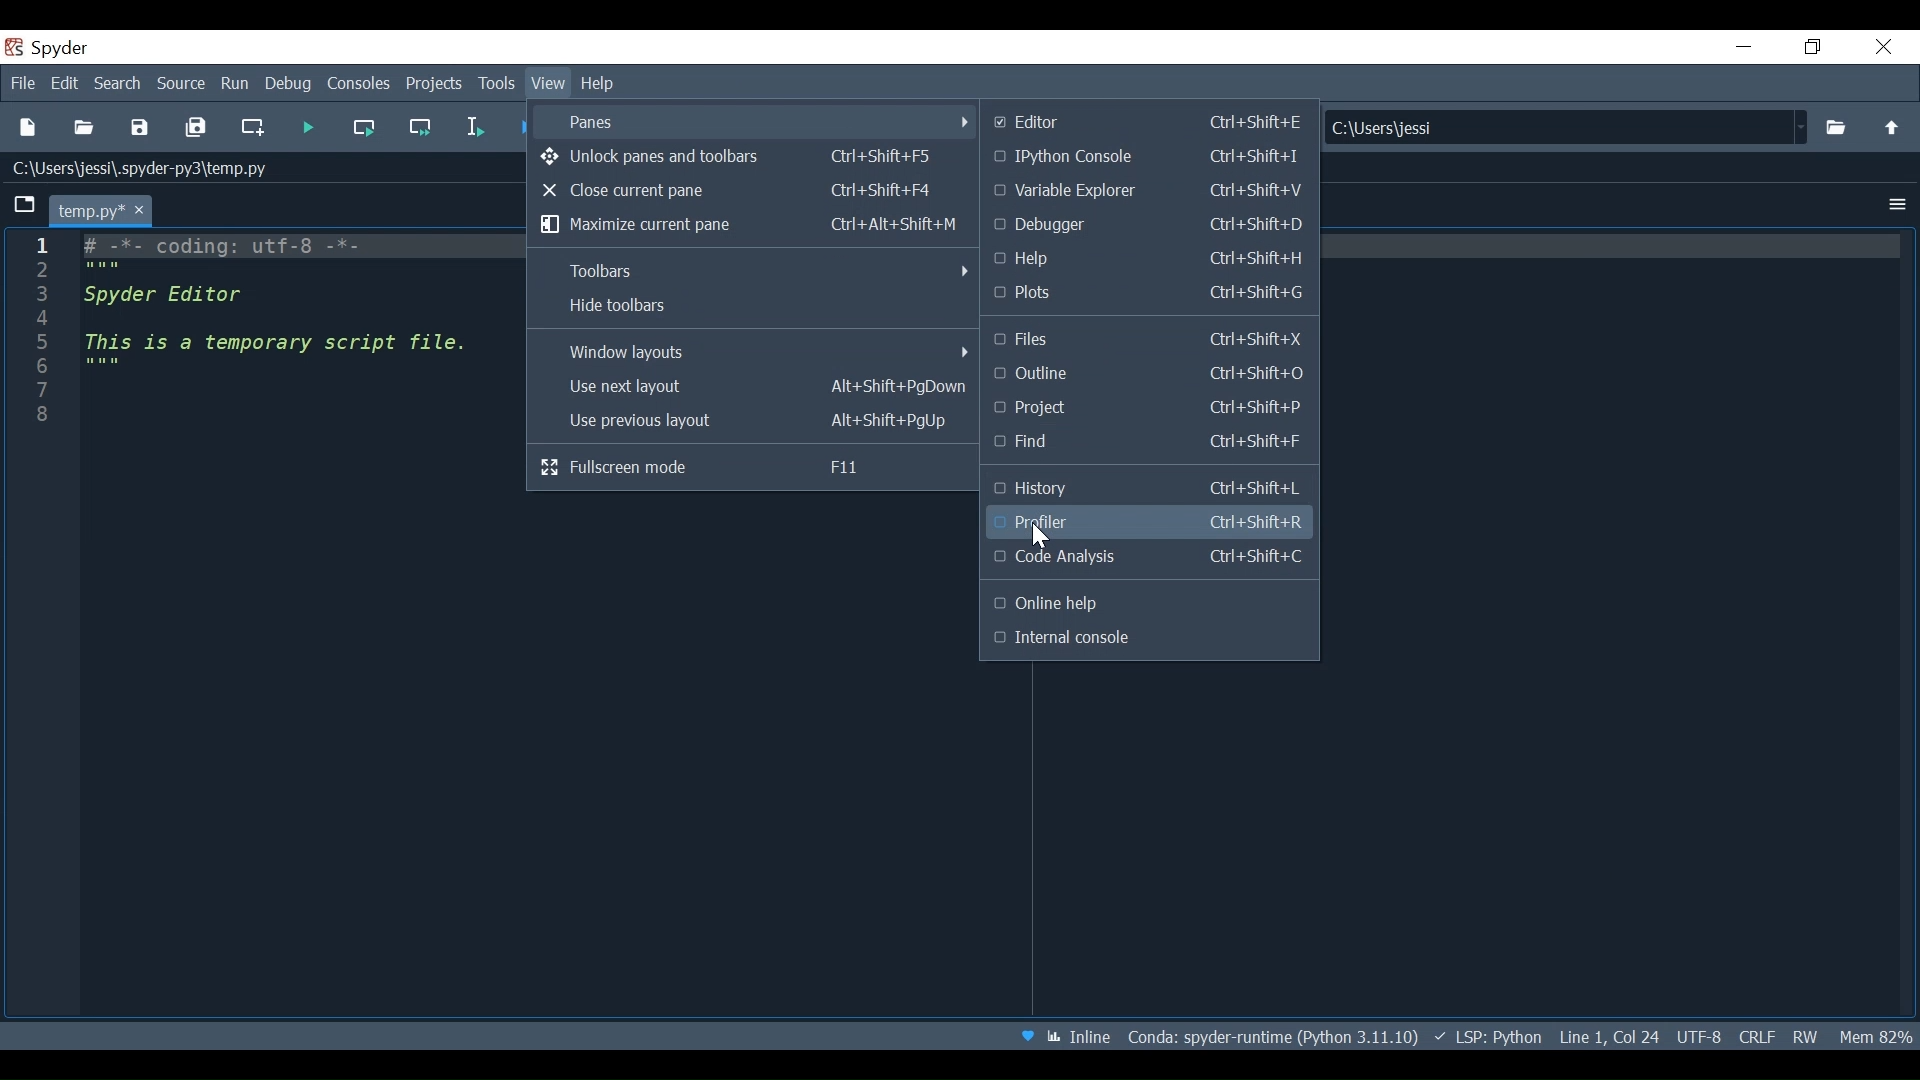 The image size is (1920, 1080). What do you see at coordinates (1149, 523) in the screenshot?
I see `Profiler` at bounding box center [1149, 523].